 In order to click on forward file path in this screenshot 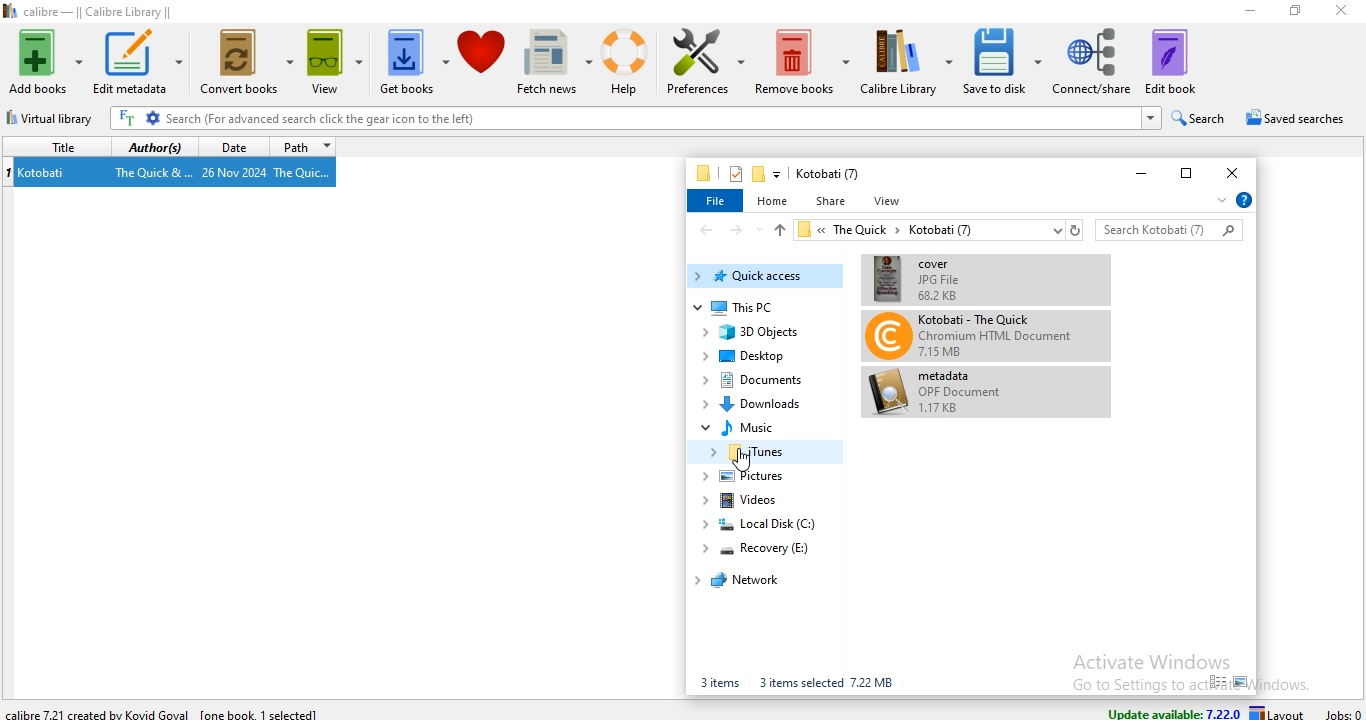, I will do `click(738, 231)`.